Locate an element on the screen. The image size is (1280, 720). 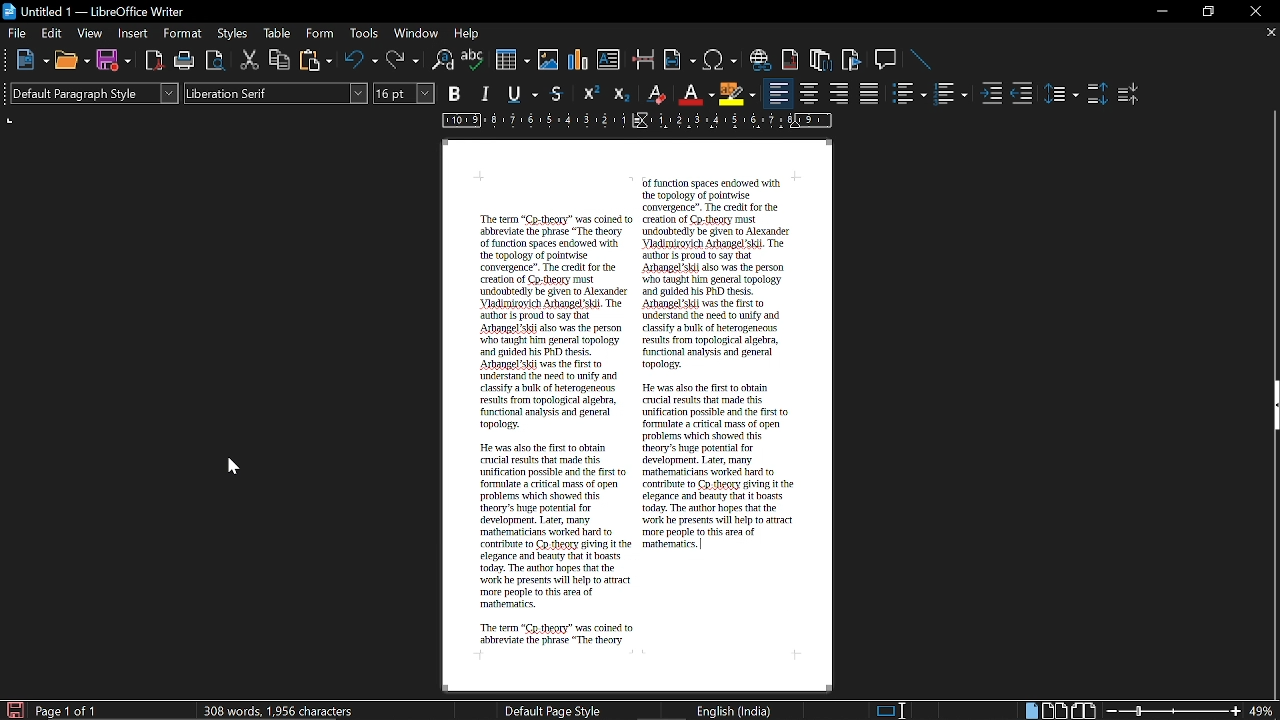
Save is located at coordinates (114, 63).